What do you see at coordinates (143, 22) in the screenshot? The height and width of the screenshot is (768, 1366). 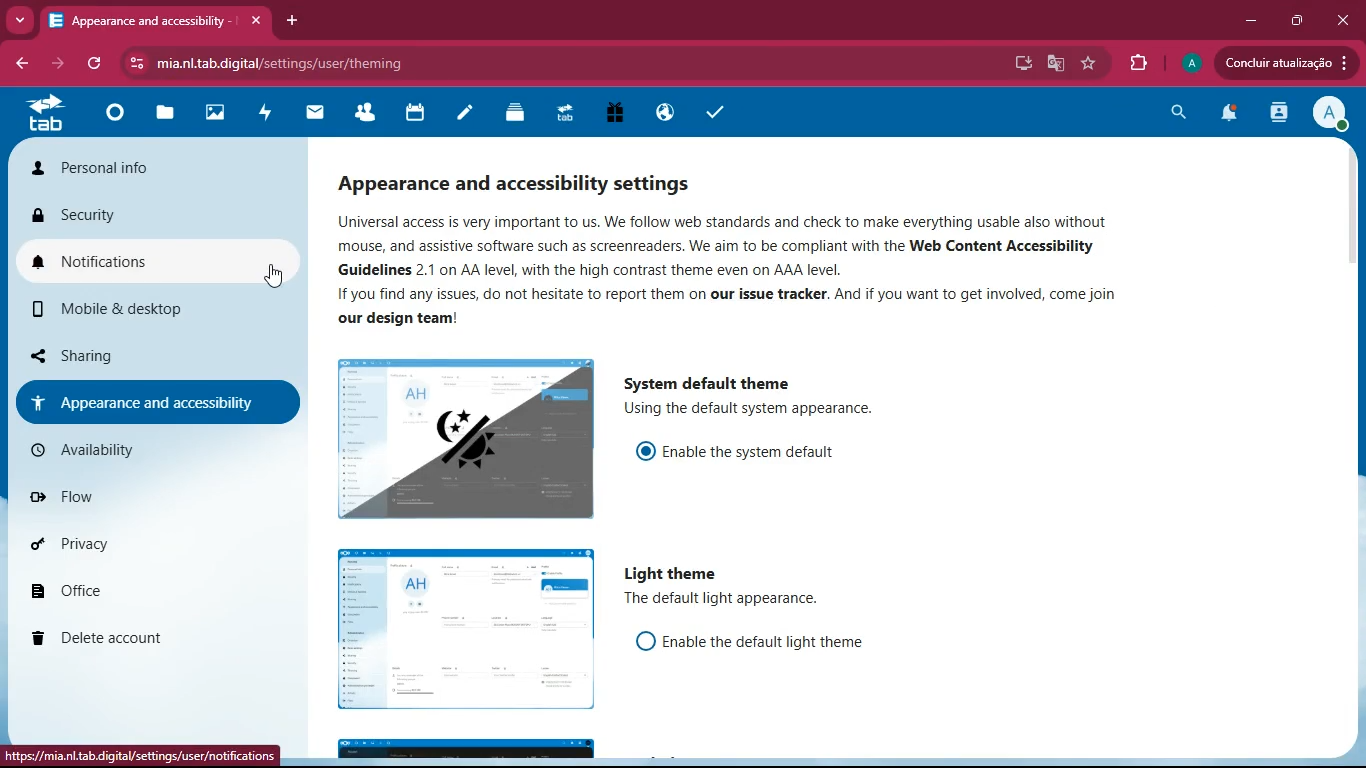 I see `tab` at bounding box center [143, 22].